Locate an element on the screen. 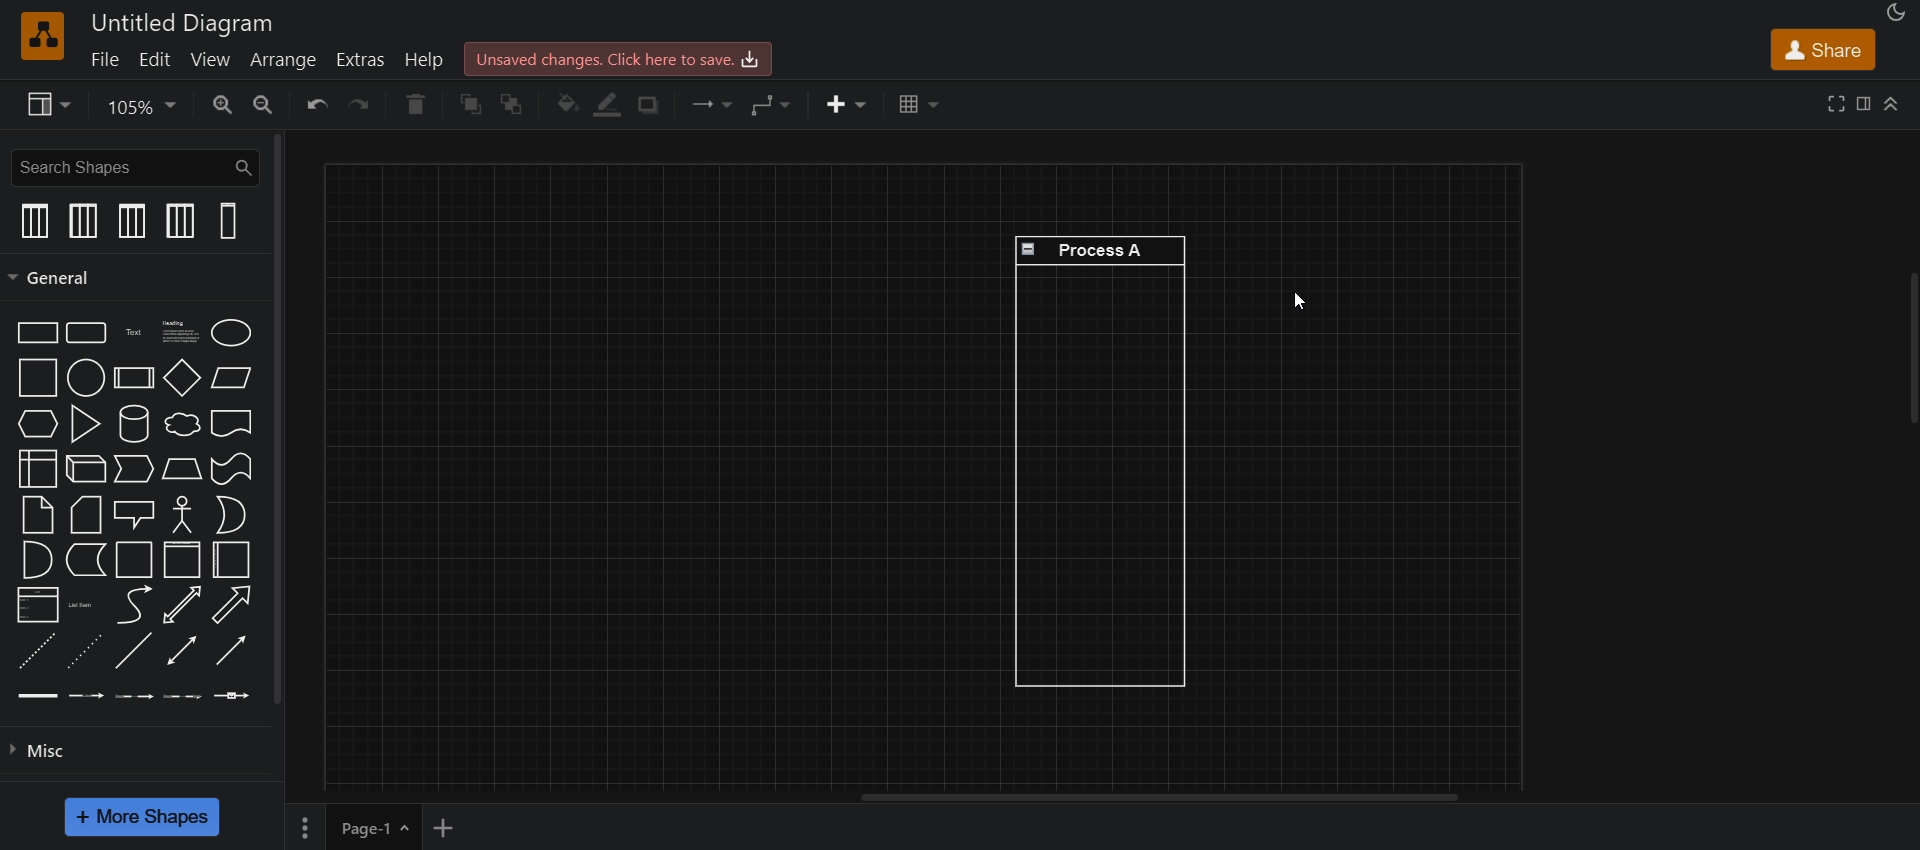 This screenshot has width=1920, height=850. delete is located at coordinates (416, 104).